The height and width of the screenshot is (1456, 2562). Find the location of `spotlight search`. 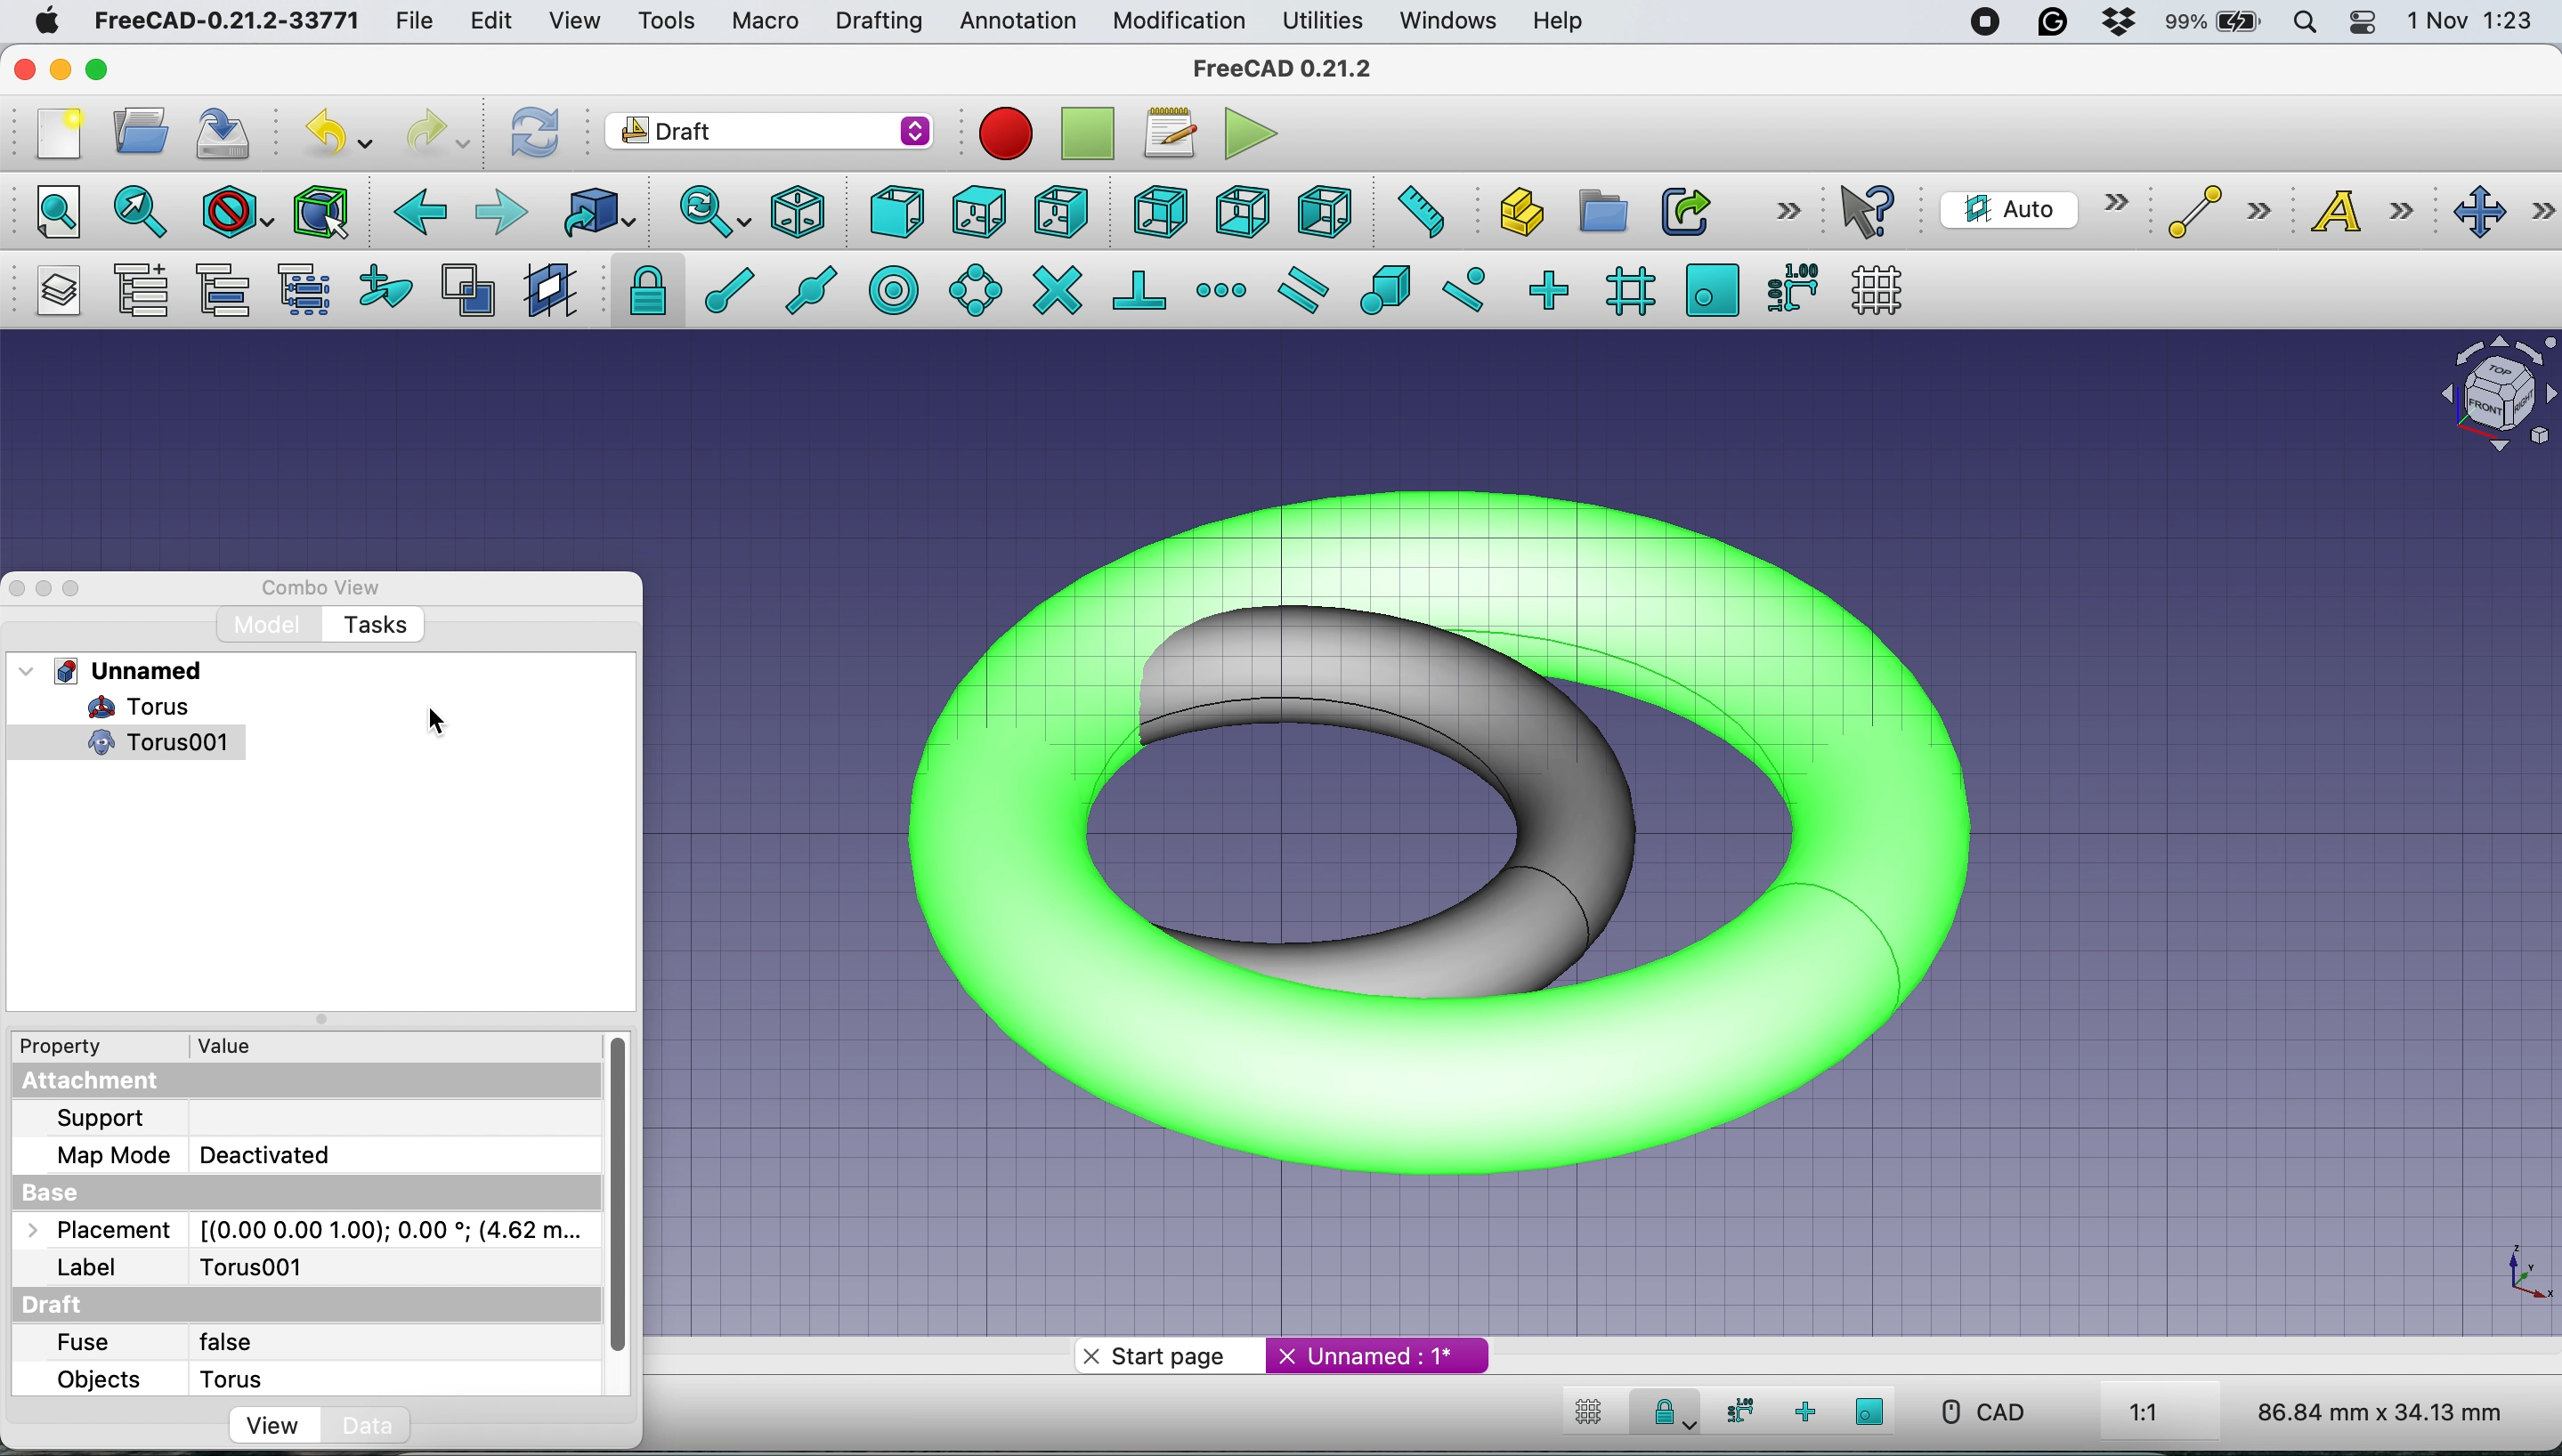

spotlight search is located at coordinates (2308, 20).